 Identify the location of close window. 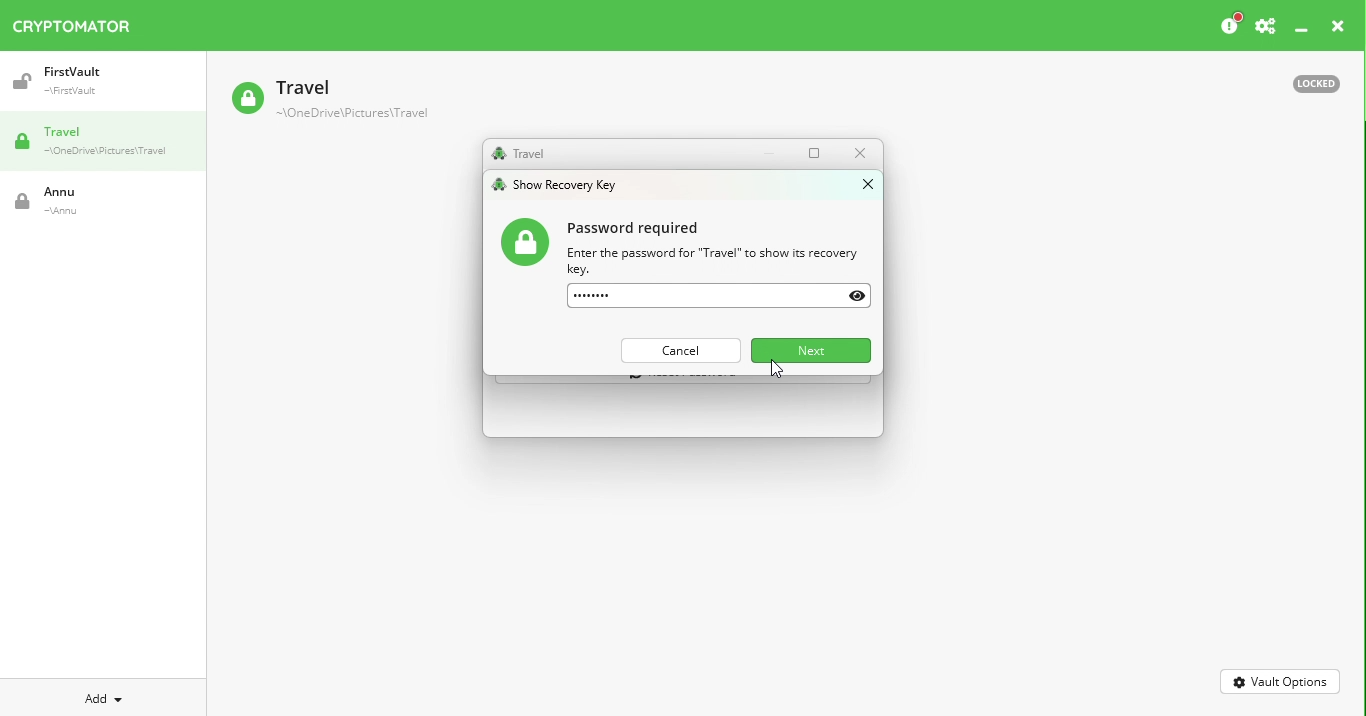
(865, 183).